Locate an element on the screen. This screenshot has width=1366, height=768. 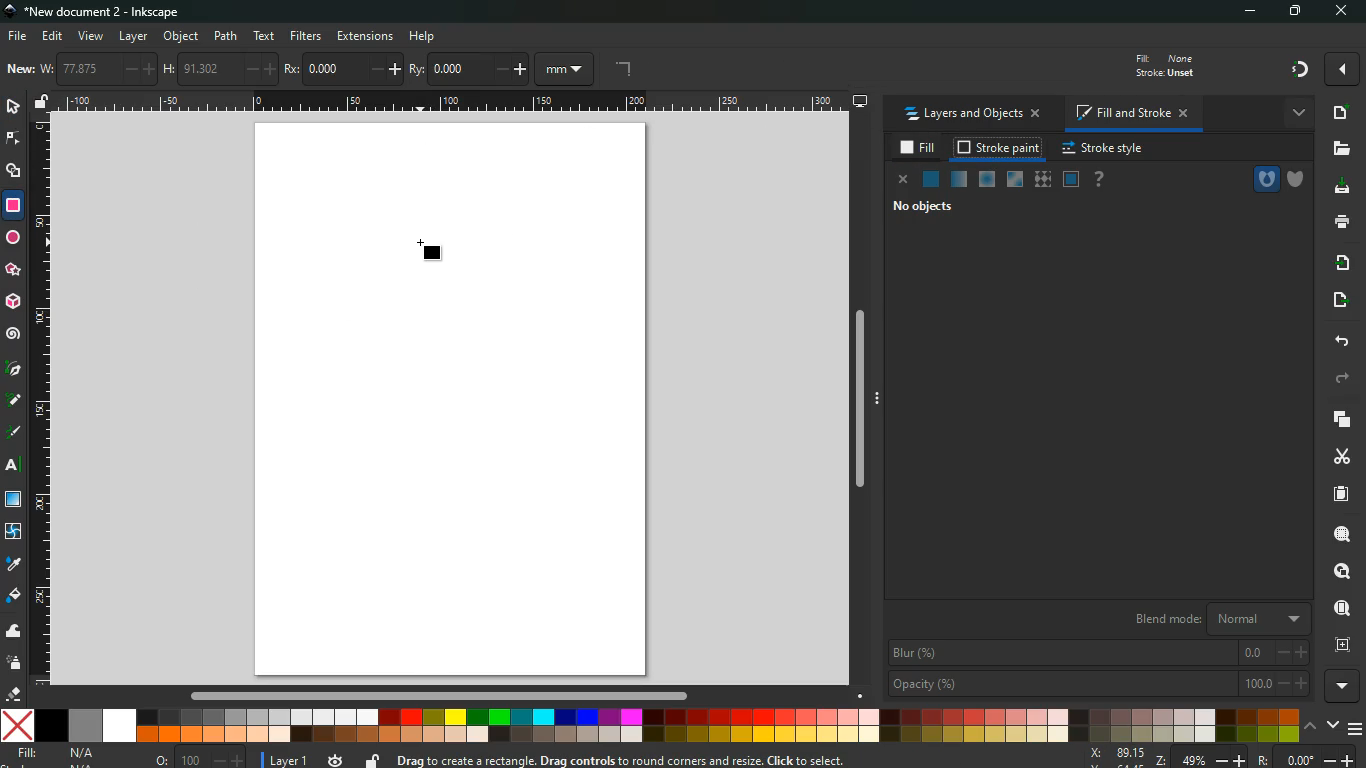
spiral is located at coordinates (15, 335).